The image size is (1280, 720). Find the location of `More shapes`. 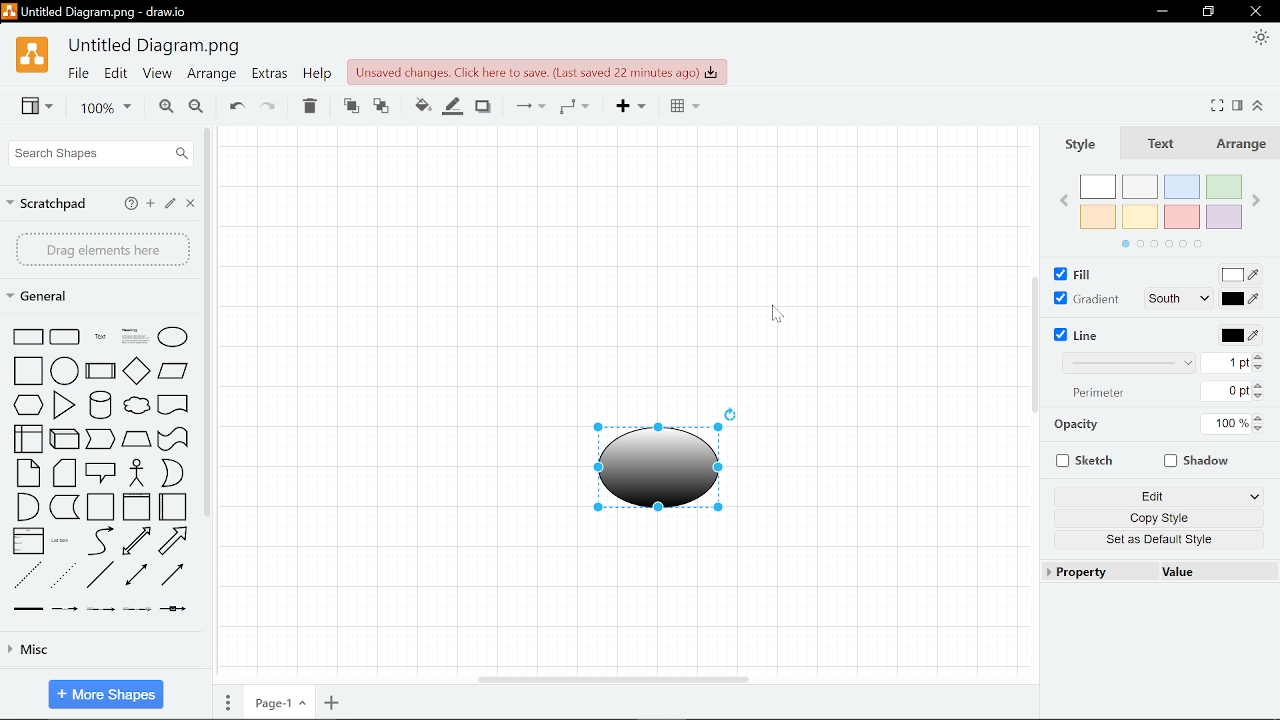

More shapes is located at coordinates (106, 693).